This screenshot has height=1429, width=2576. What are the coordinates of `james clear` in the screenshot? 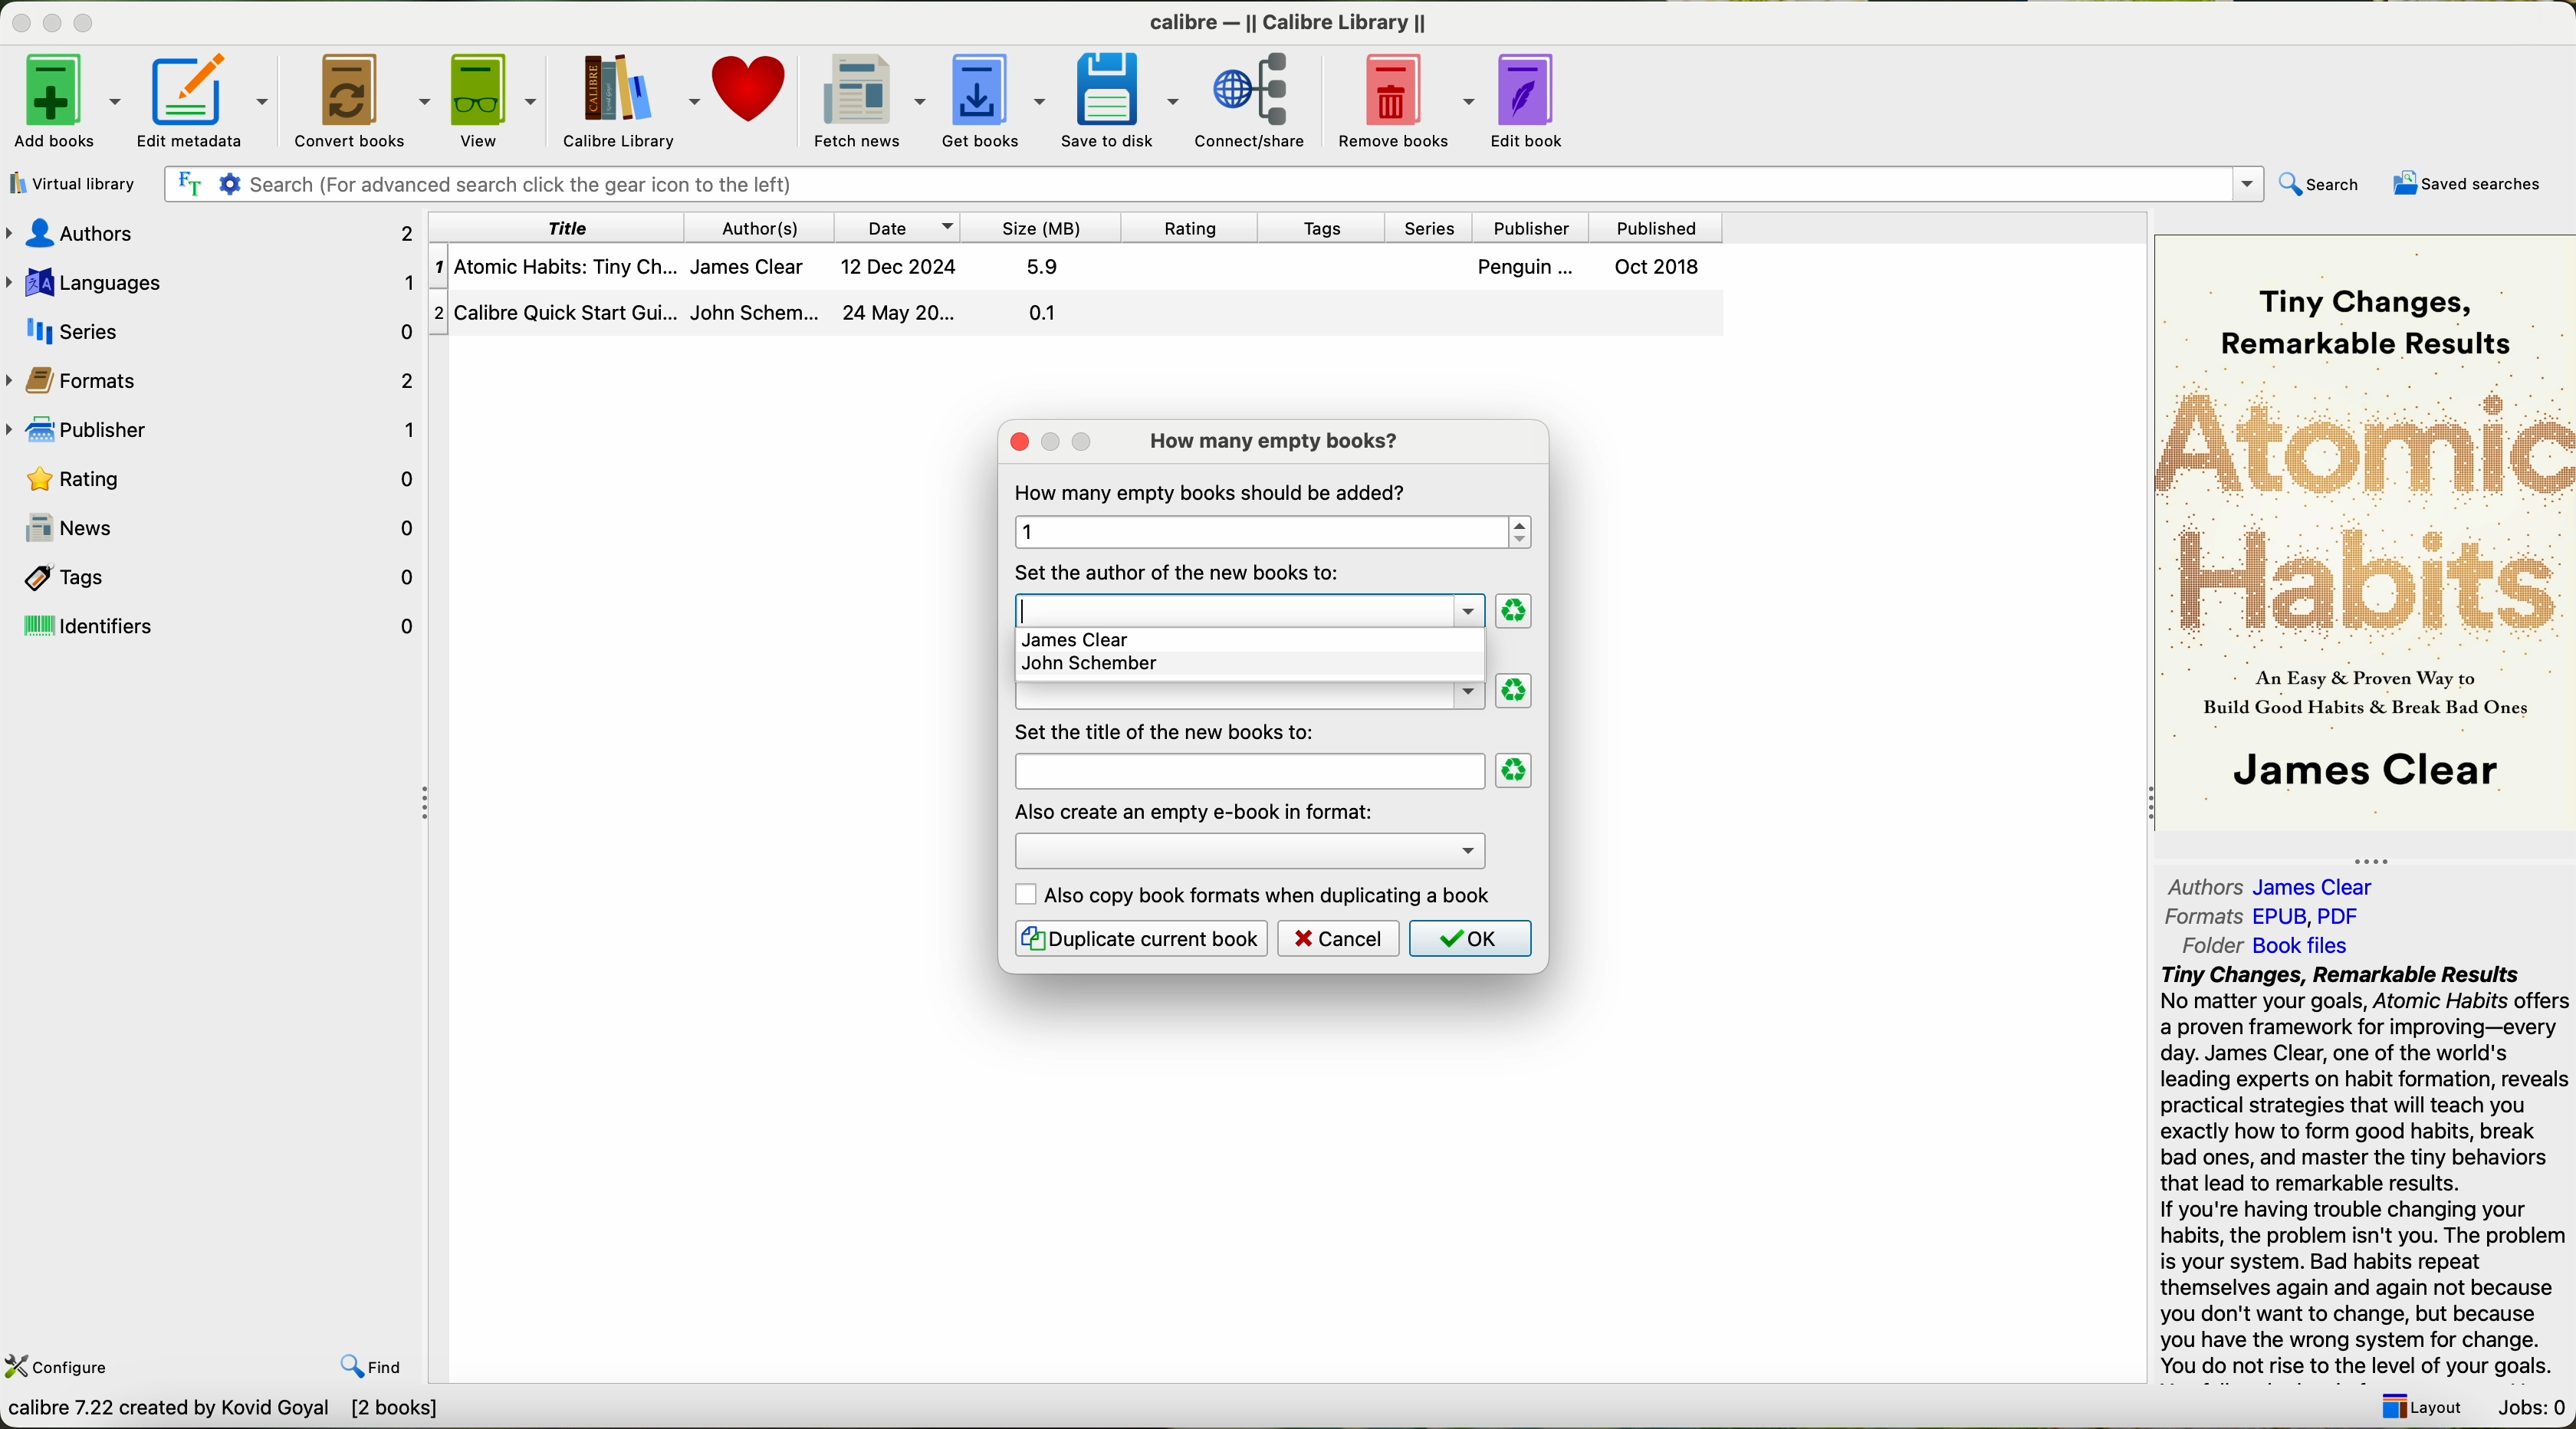 It's located at (1249, 640).